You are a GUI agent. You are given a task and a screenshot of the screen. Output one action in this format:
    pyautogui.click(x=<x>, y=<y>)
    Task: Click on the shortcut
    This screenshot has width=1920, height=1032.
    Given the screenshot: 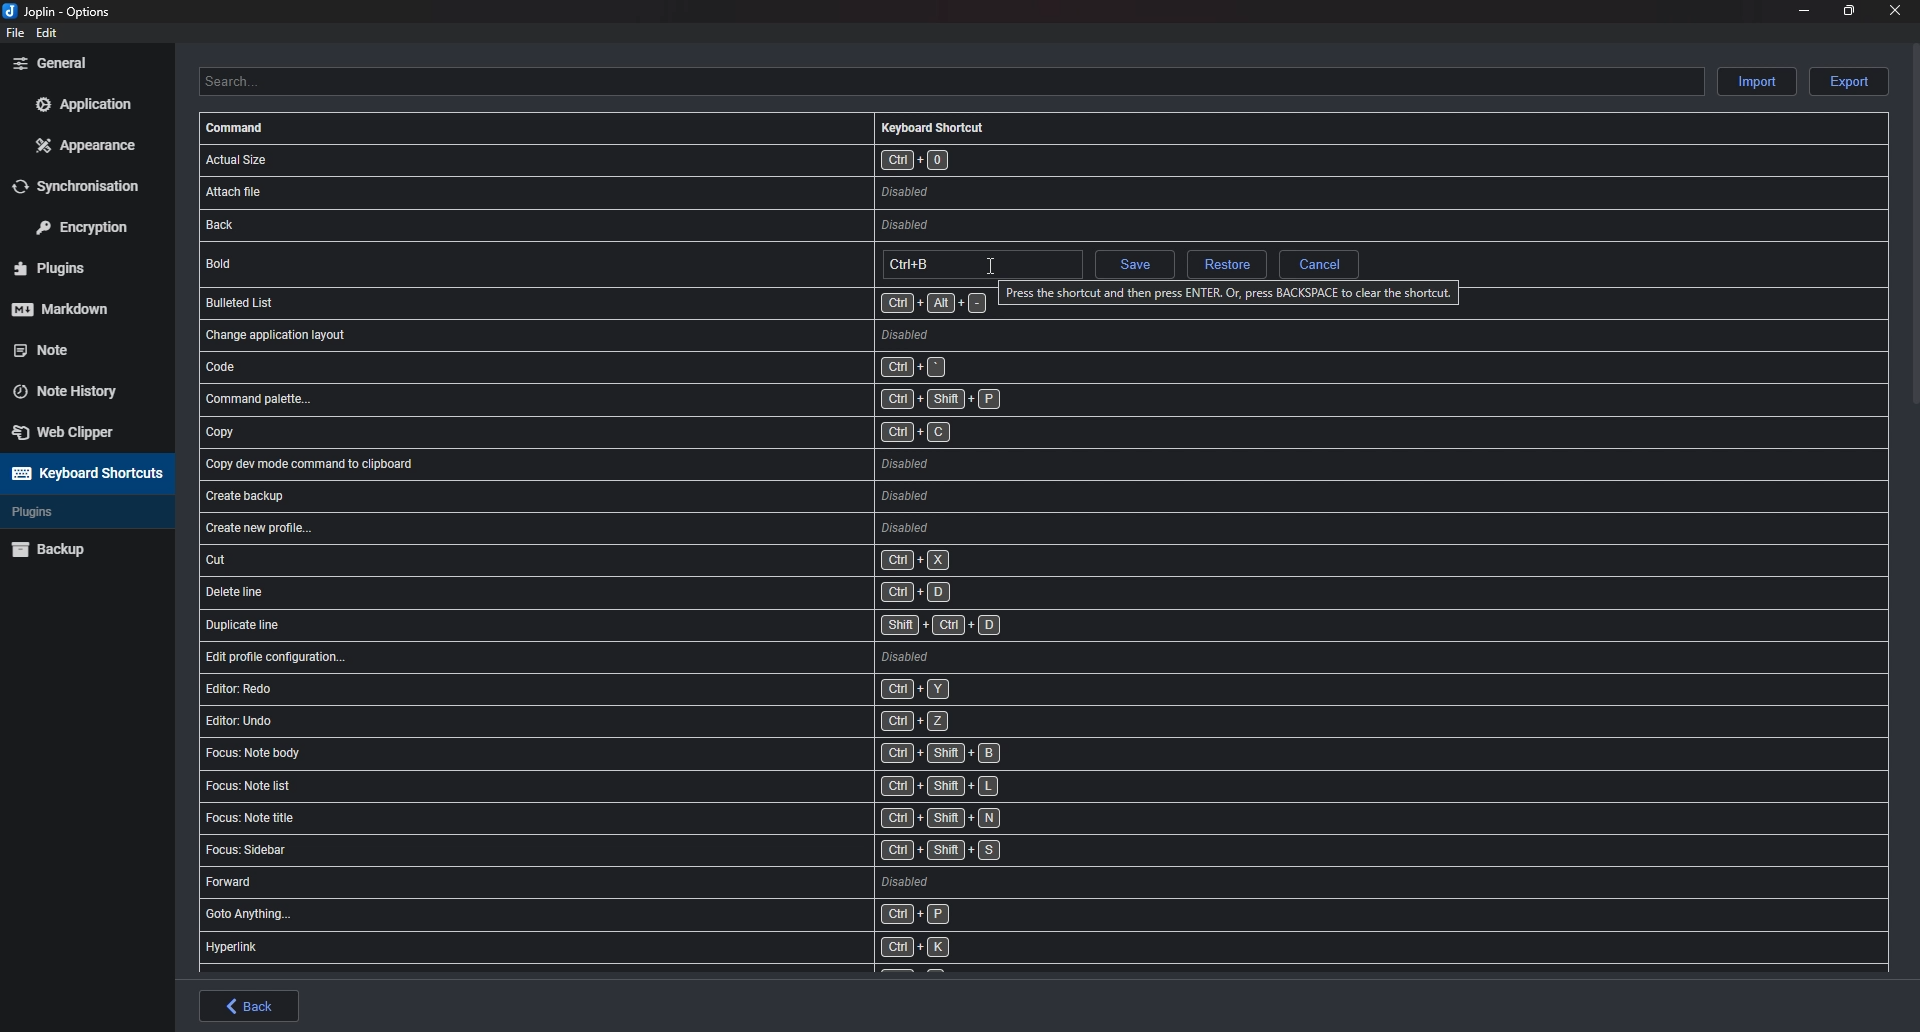 What is the action you would take?
    pyautogui.click(x=651, y=851)
    